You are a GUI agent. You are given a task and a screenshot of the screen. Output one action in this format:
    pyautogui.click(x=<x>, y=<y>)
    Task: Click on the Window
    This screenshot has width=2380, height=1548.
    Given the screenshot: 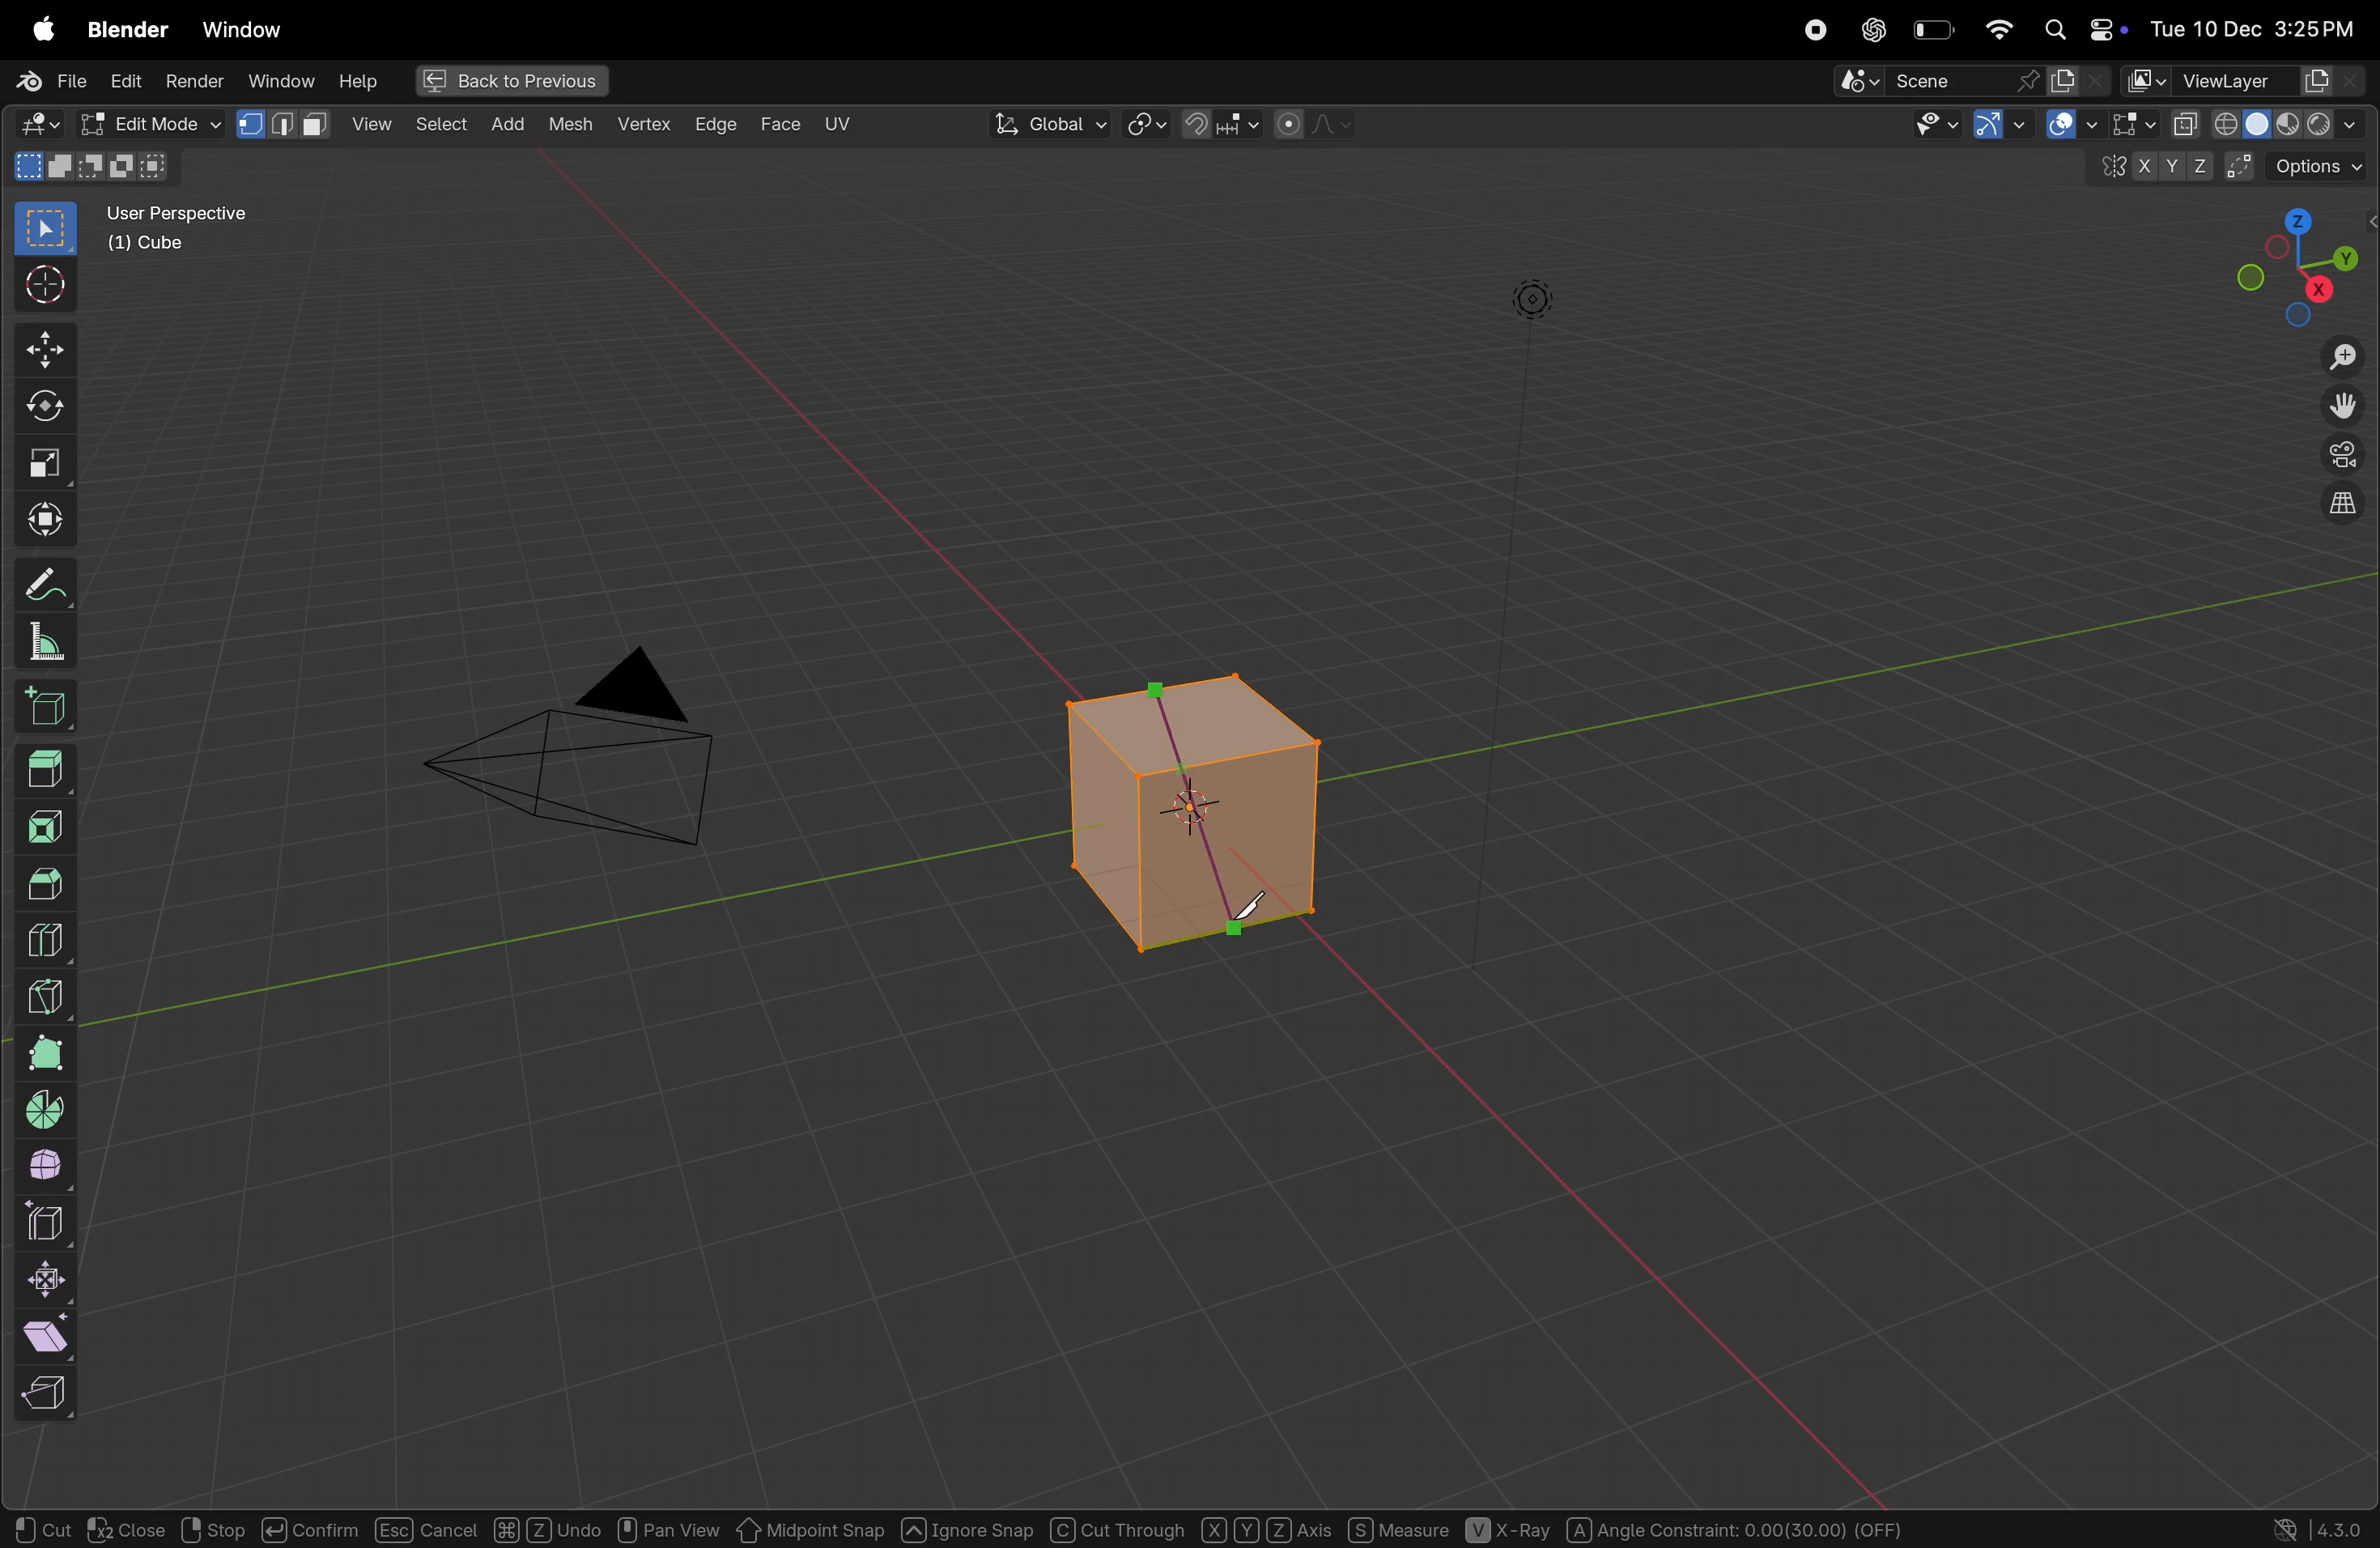 What is the action you would take?
    pyautogui.click(x=241, y=30)
    